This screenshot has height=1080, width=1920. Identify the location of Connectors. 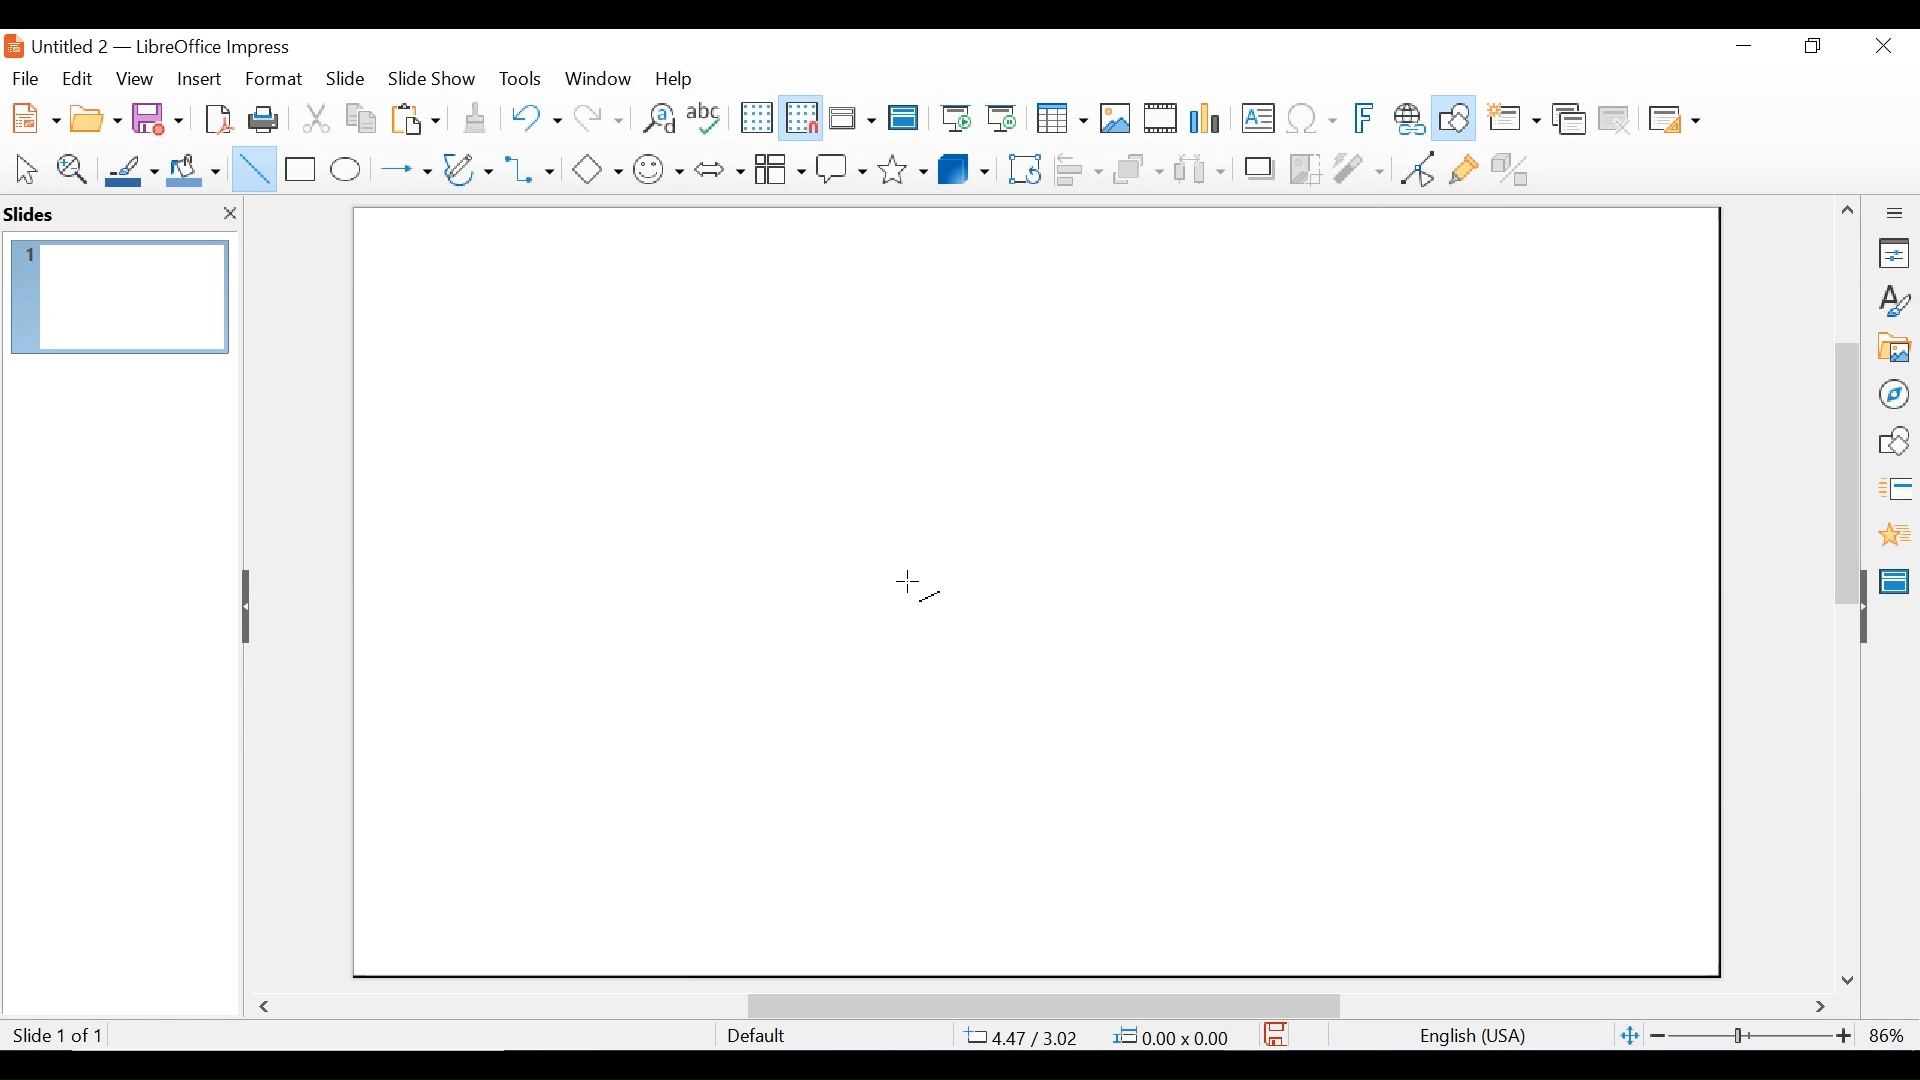
(532, 169).